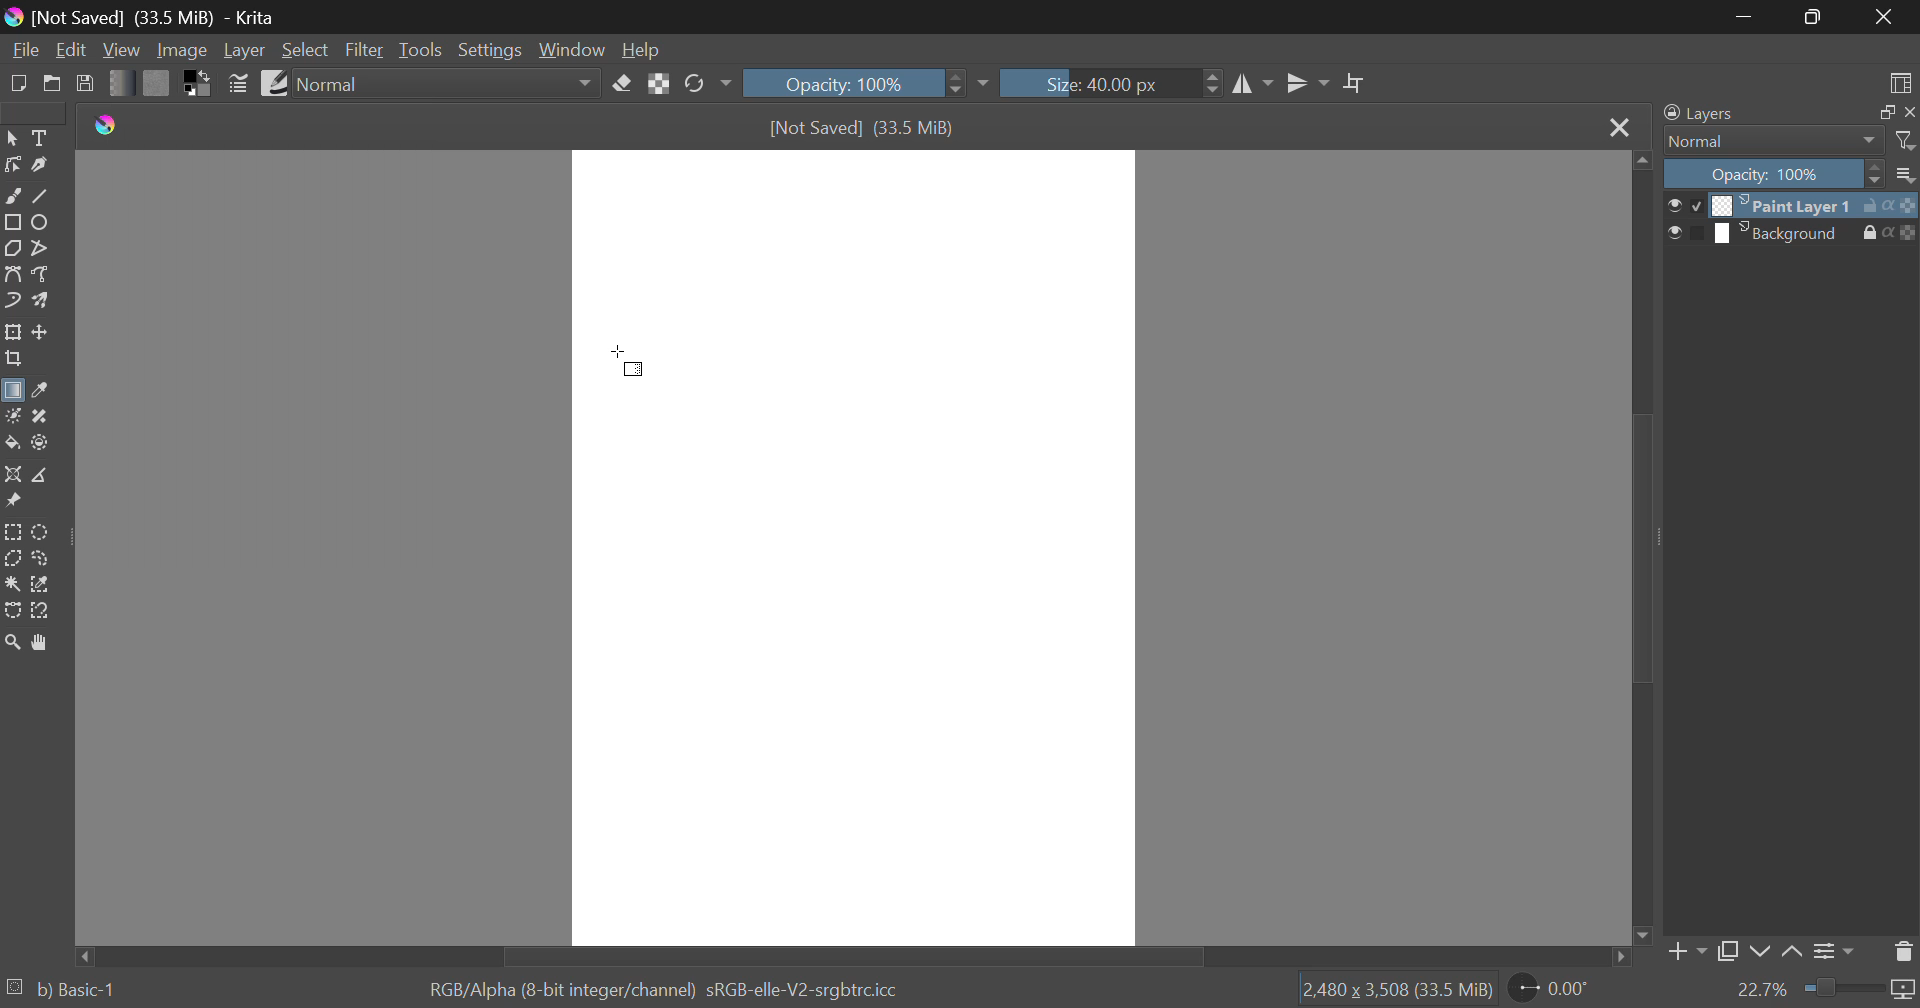 The height and width of the screenshot is (1008, 1920). What do you see at coordinates (1907, 141) in the screenshot?
I see `filter` at bounding box center [1907, 141].